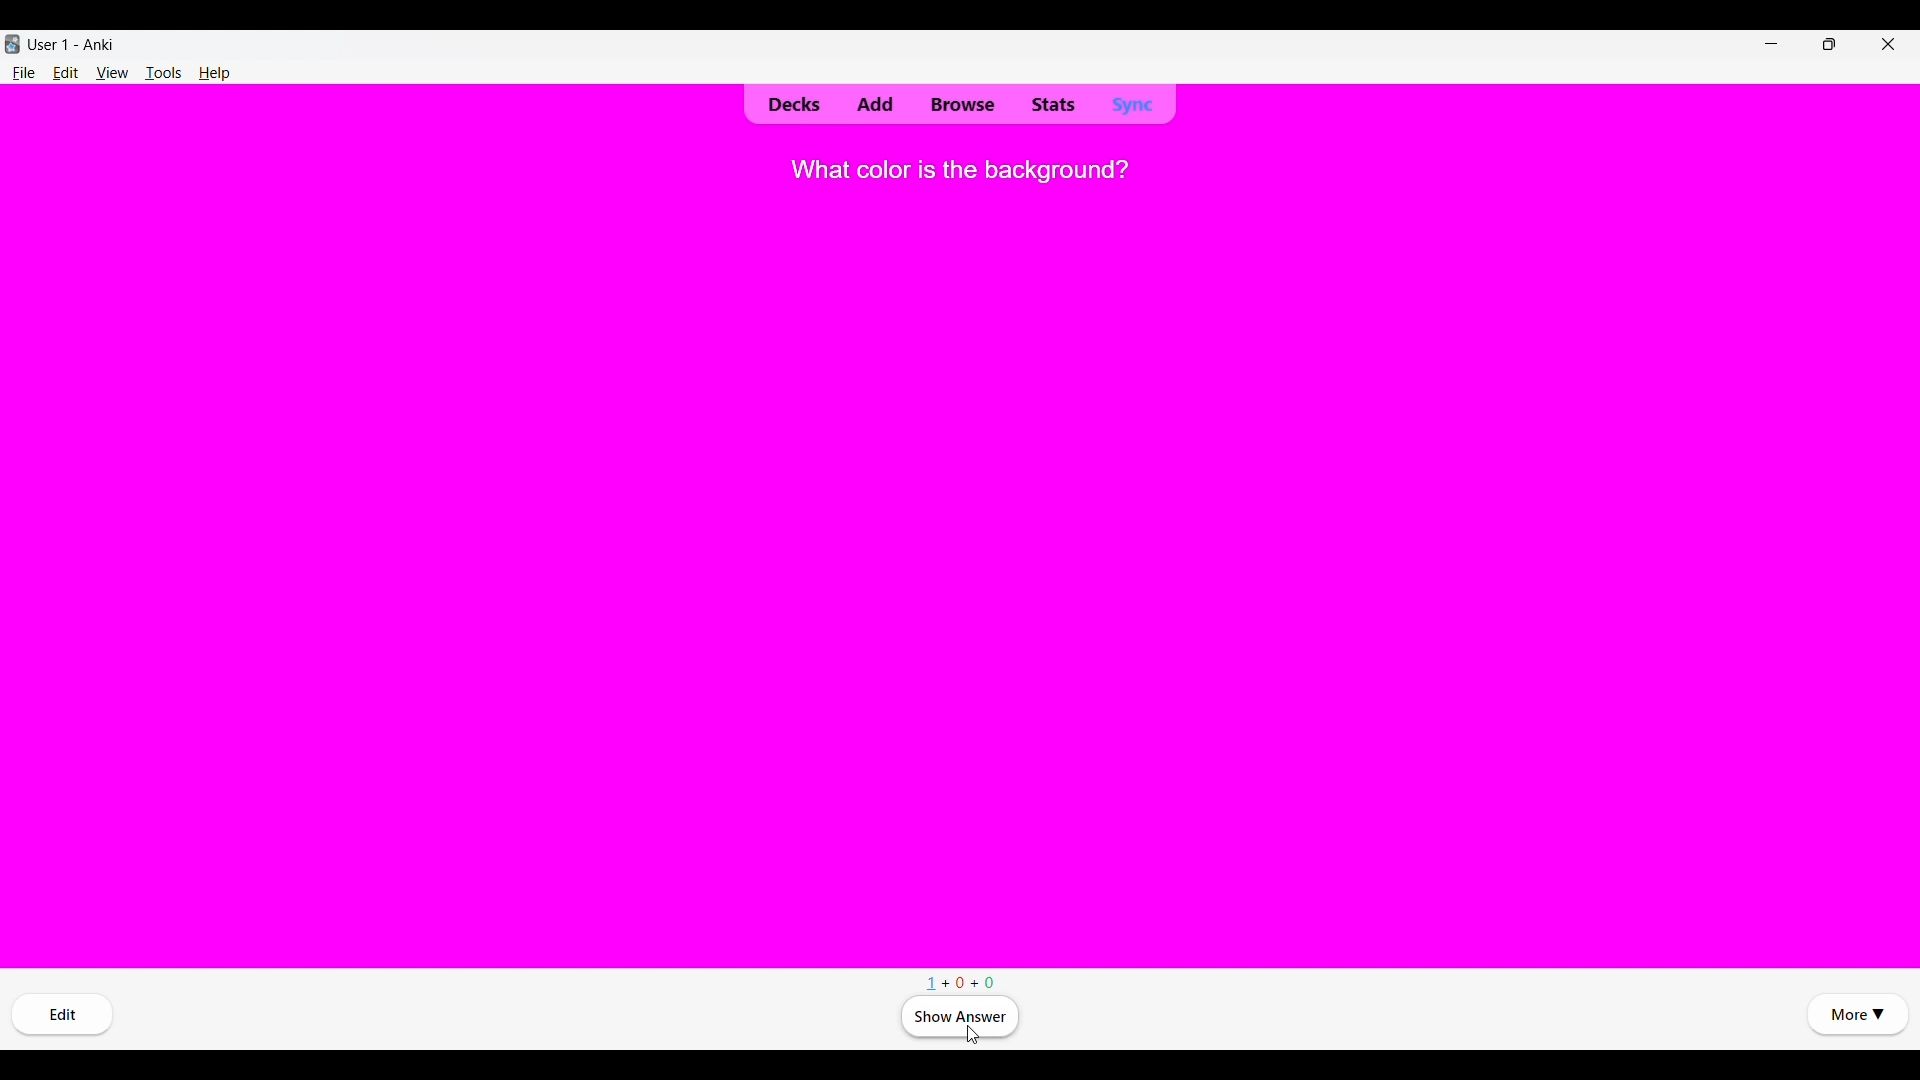 The height and width of the screenshot is (1080, 1920). What do you see at coordinates (1830, 44) in the screenshot?
I see `Show interface in smaller tab` at bounding box center [1830, 44].